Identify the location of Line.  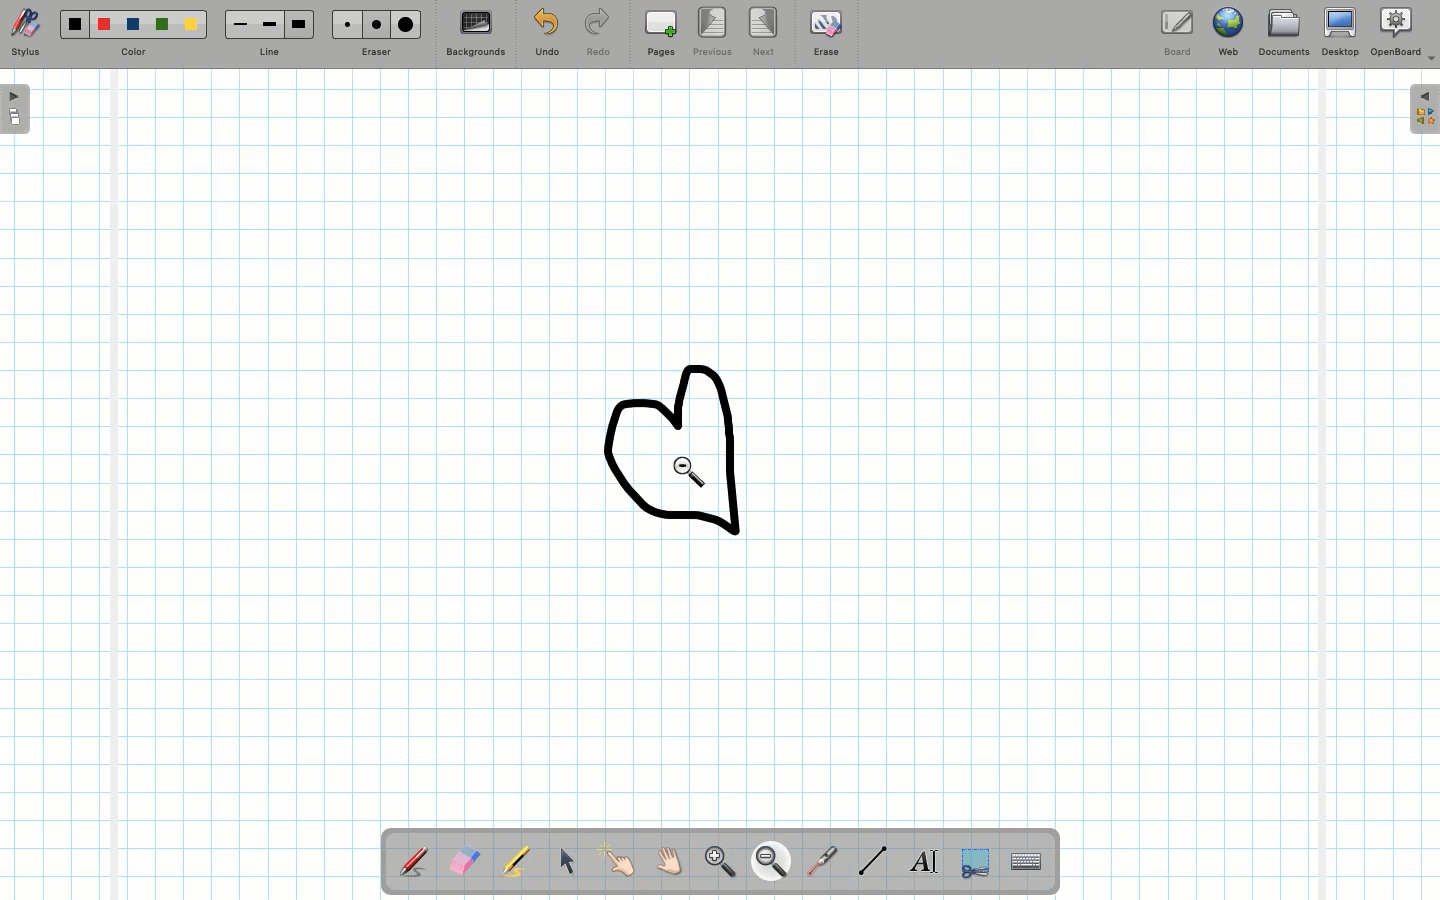
(869, 860).